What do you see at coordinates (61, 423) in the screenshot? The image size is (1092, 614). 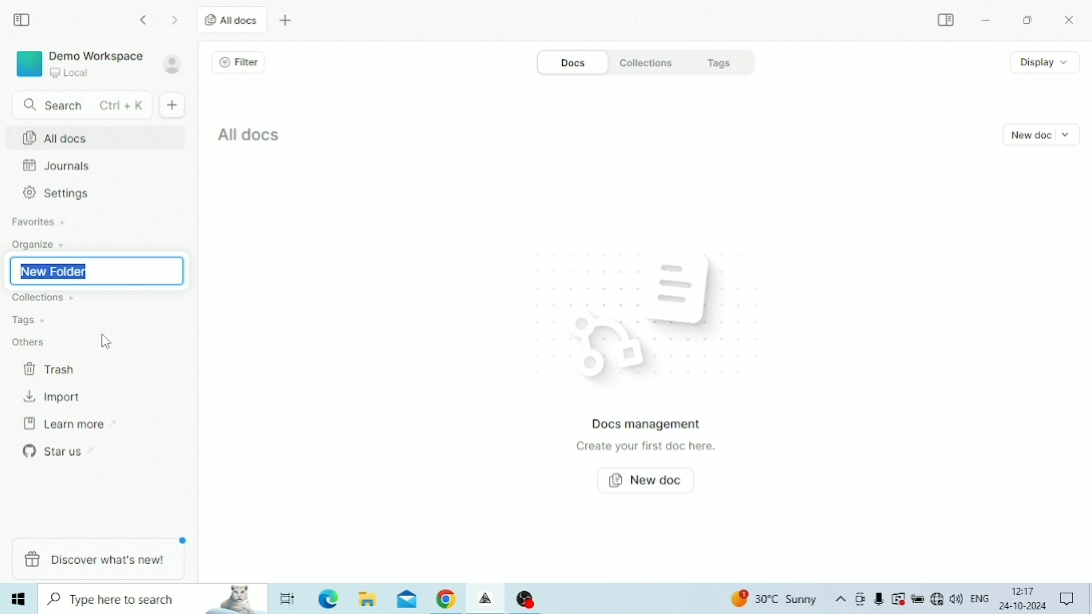 I see `Learn more` at bounding box center [61, 423].